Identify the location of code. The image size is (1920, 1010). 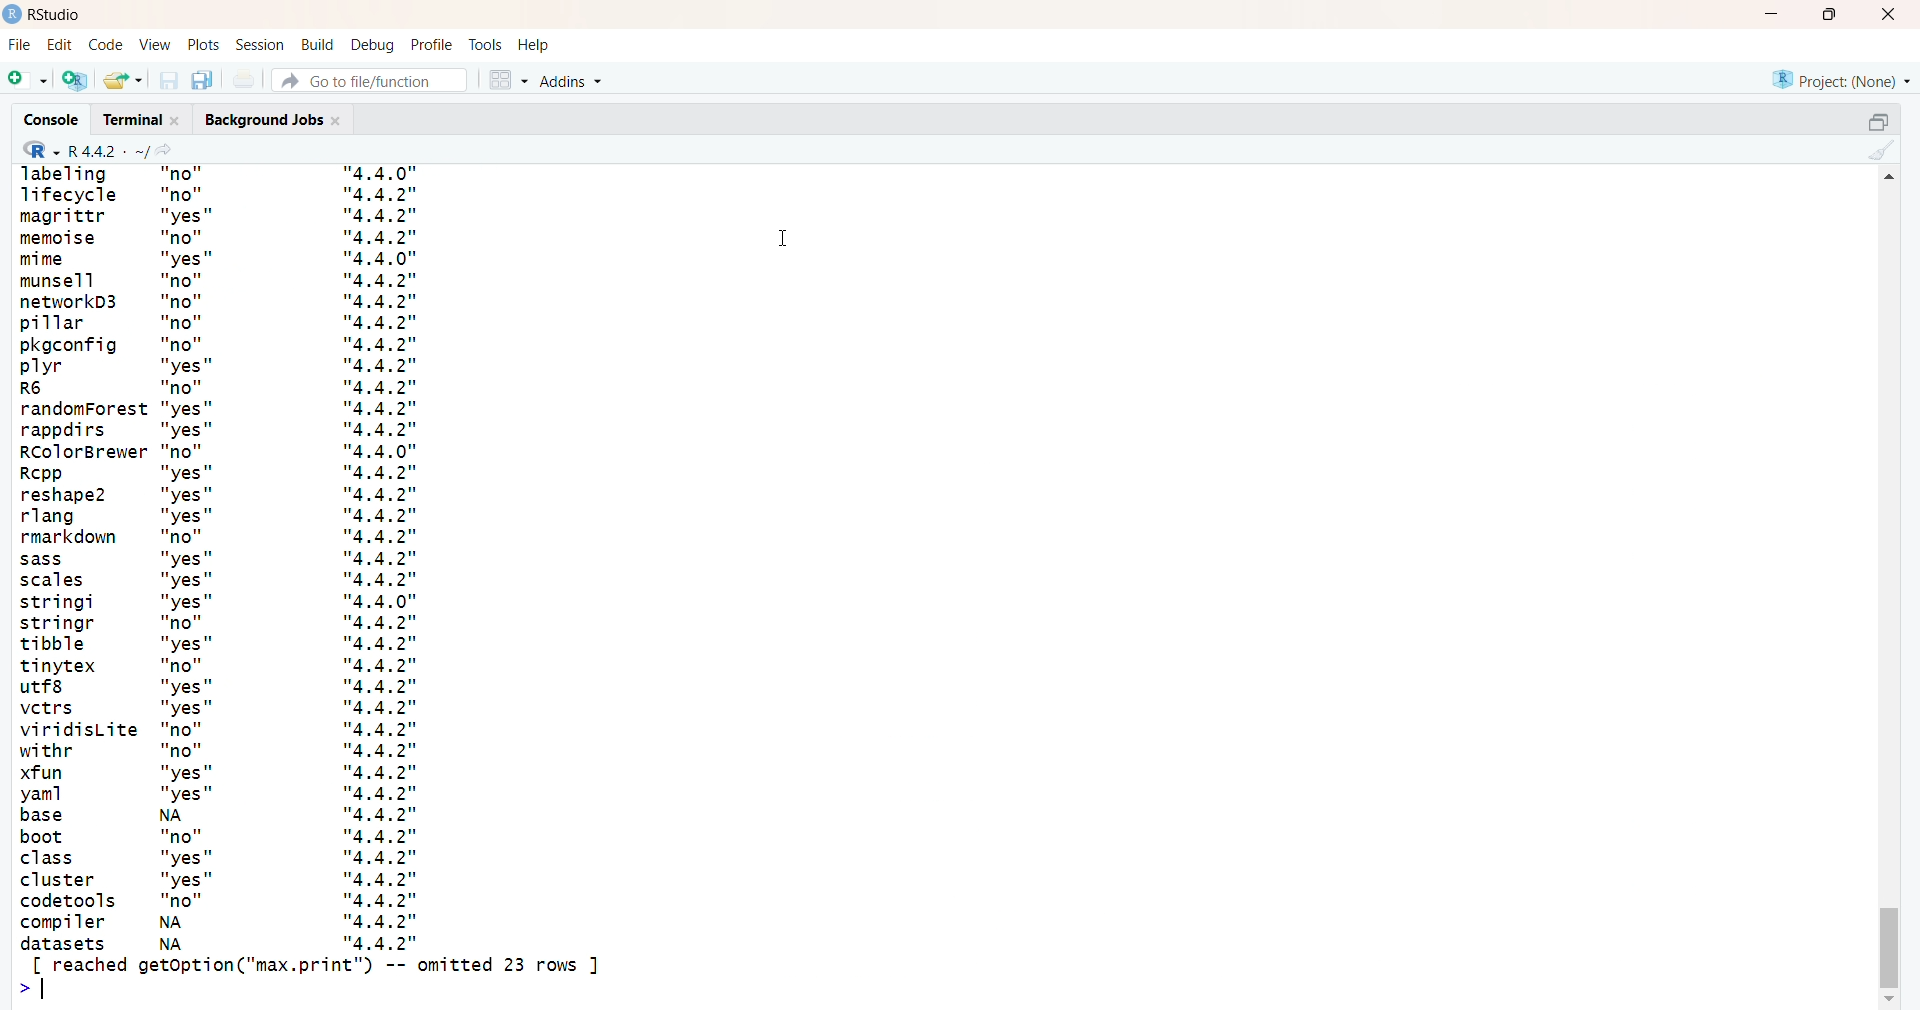
(105, 45).